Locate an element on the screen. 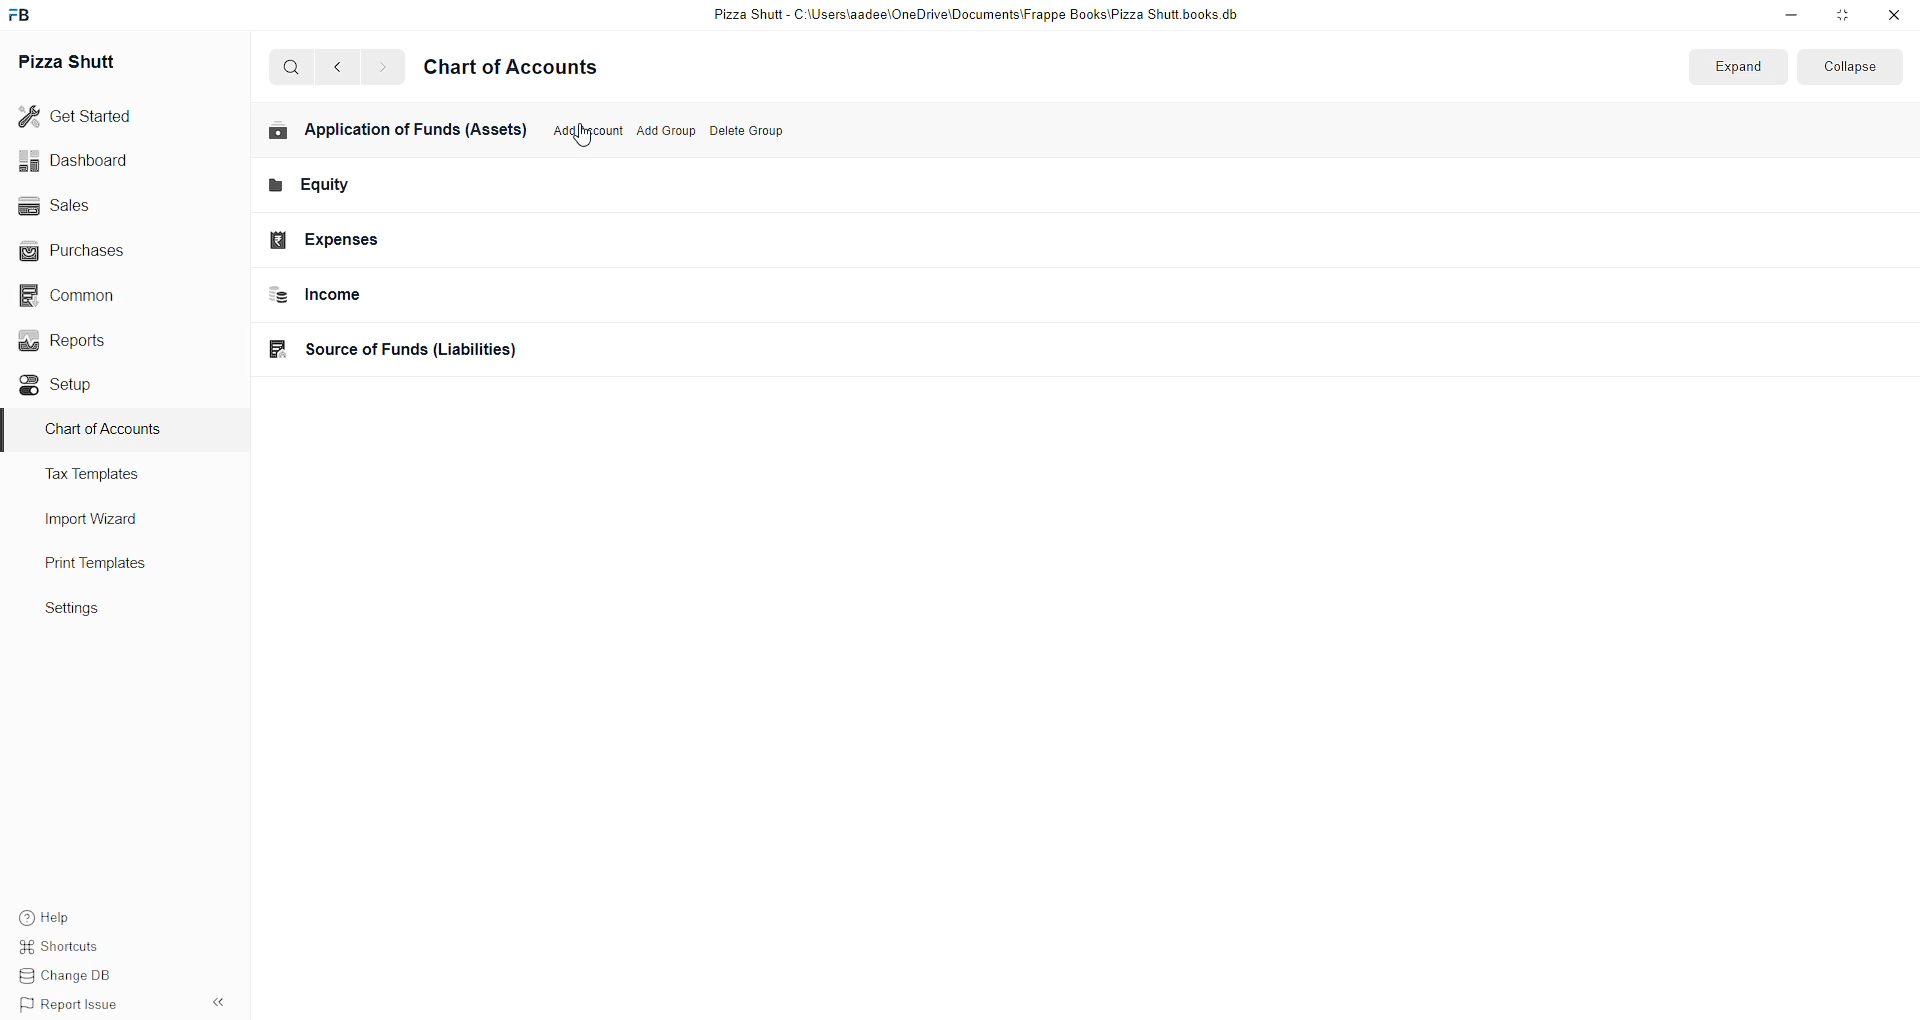  Common  is located at coordinates (85, 295).